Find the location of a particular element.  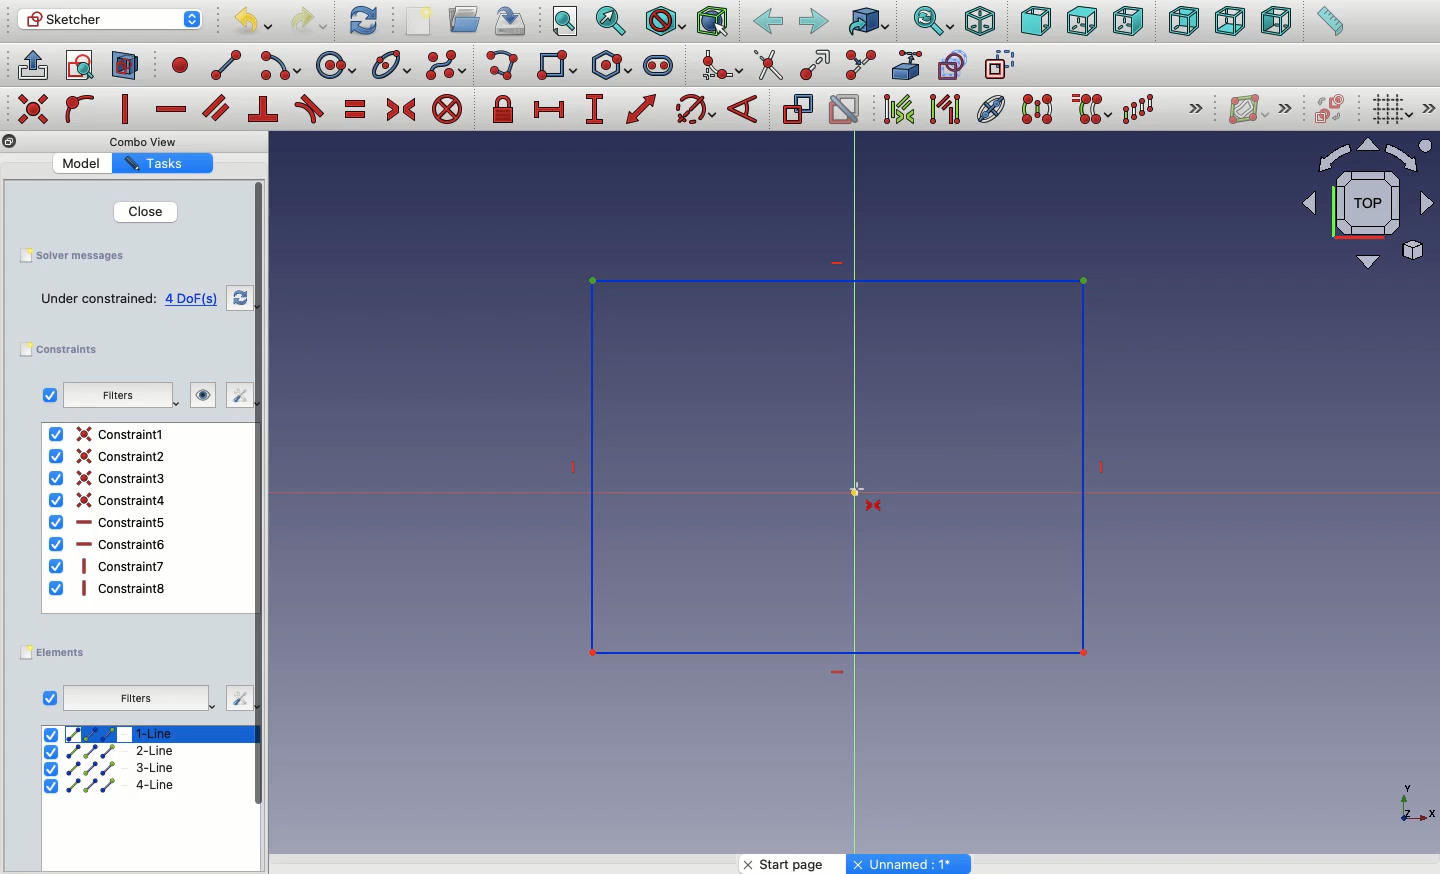

constrain circle  is located at coordinates (696, 108).